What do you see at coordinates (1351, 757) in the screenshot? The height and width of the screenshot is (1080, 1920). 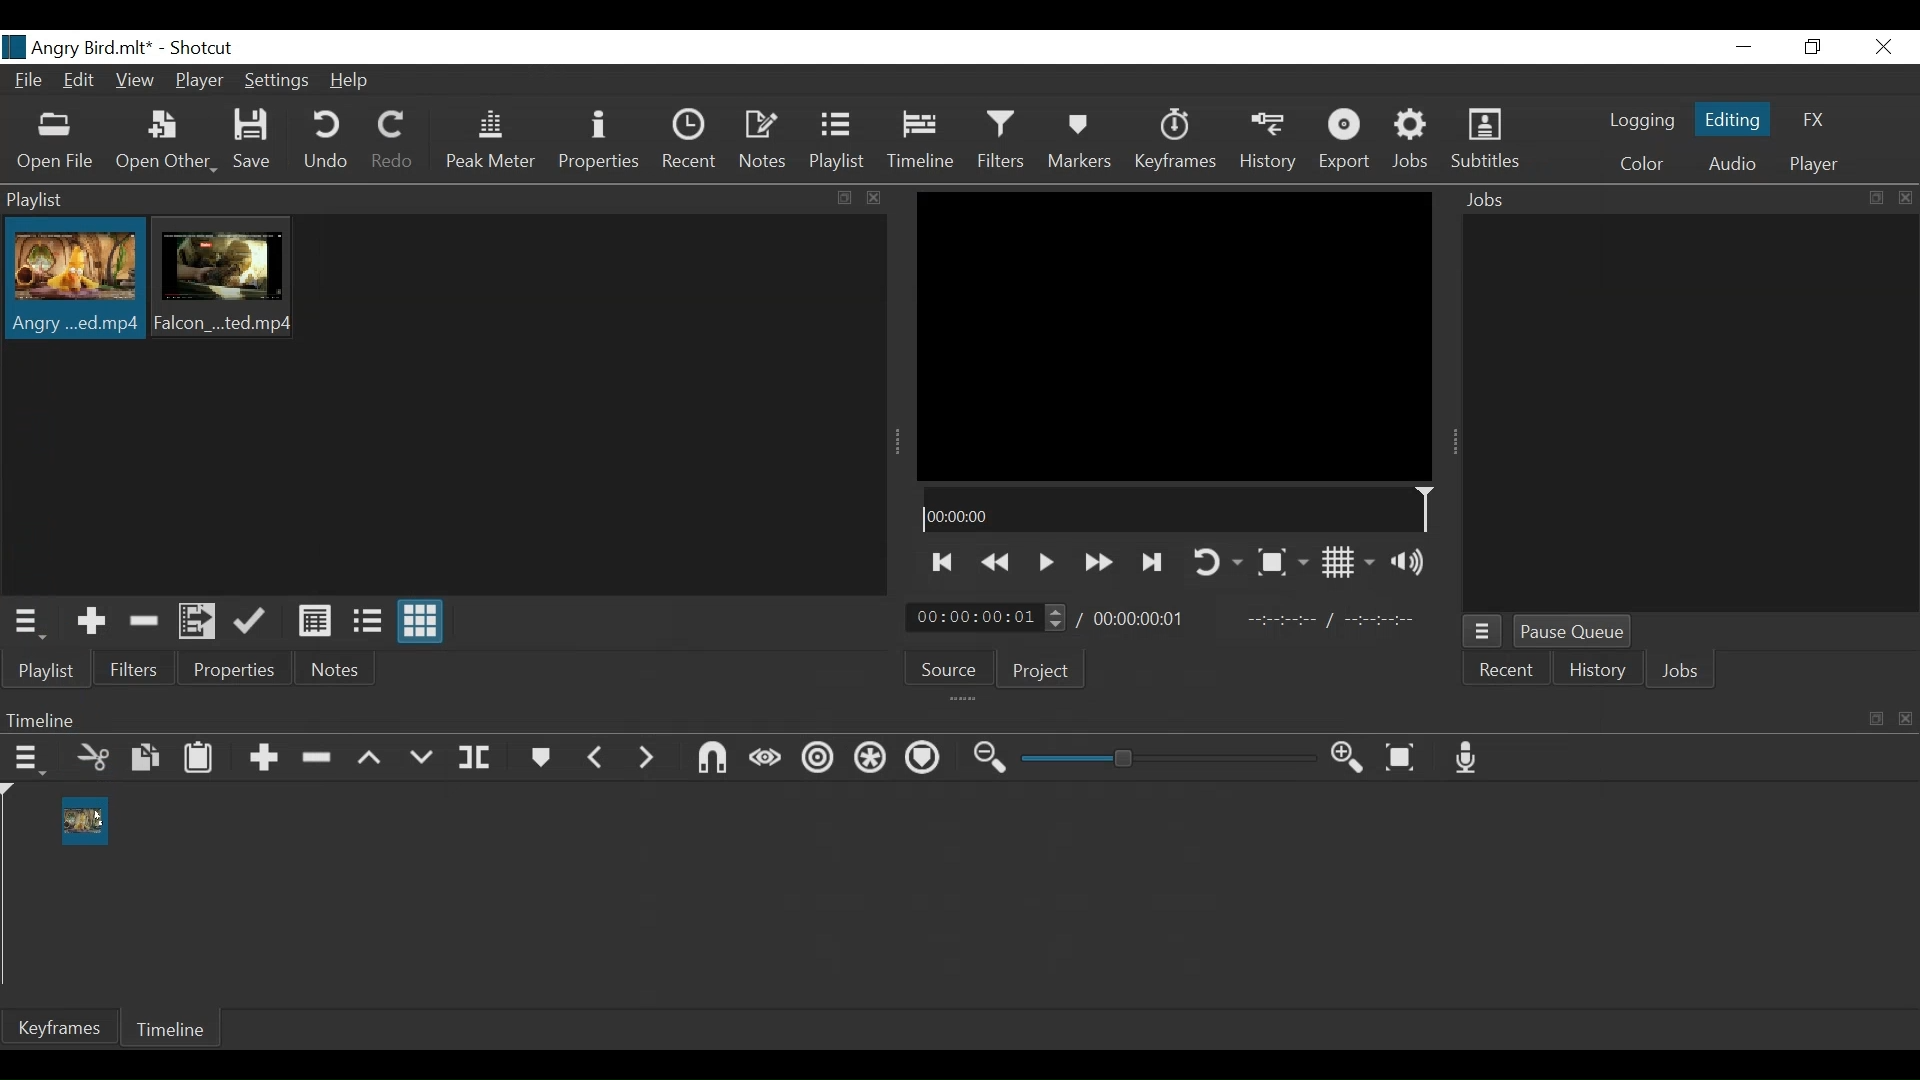 I see `Zoom timeline in` at bounding box center [1351, 757].